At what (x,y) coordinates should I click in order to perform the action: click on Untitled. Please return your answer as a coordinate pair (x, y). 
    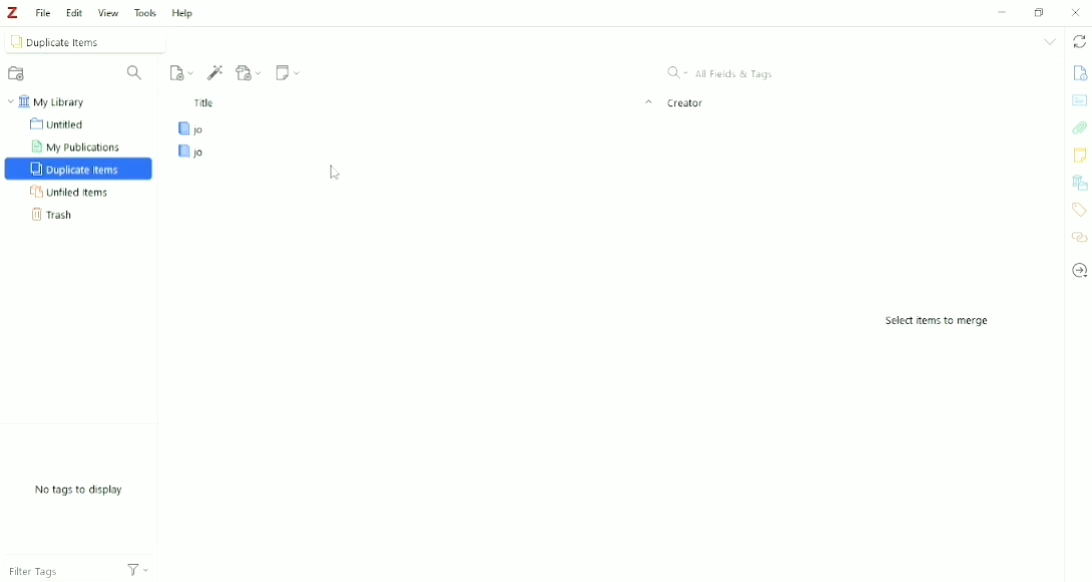
    Looking at the image, I should click on (64, 125).